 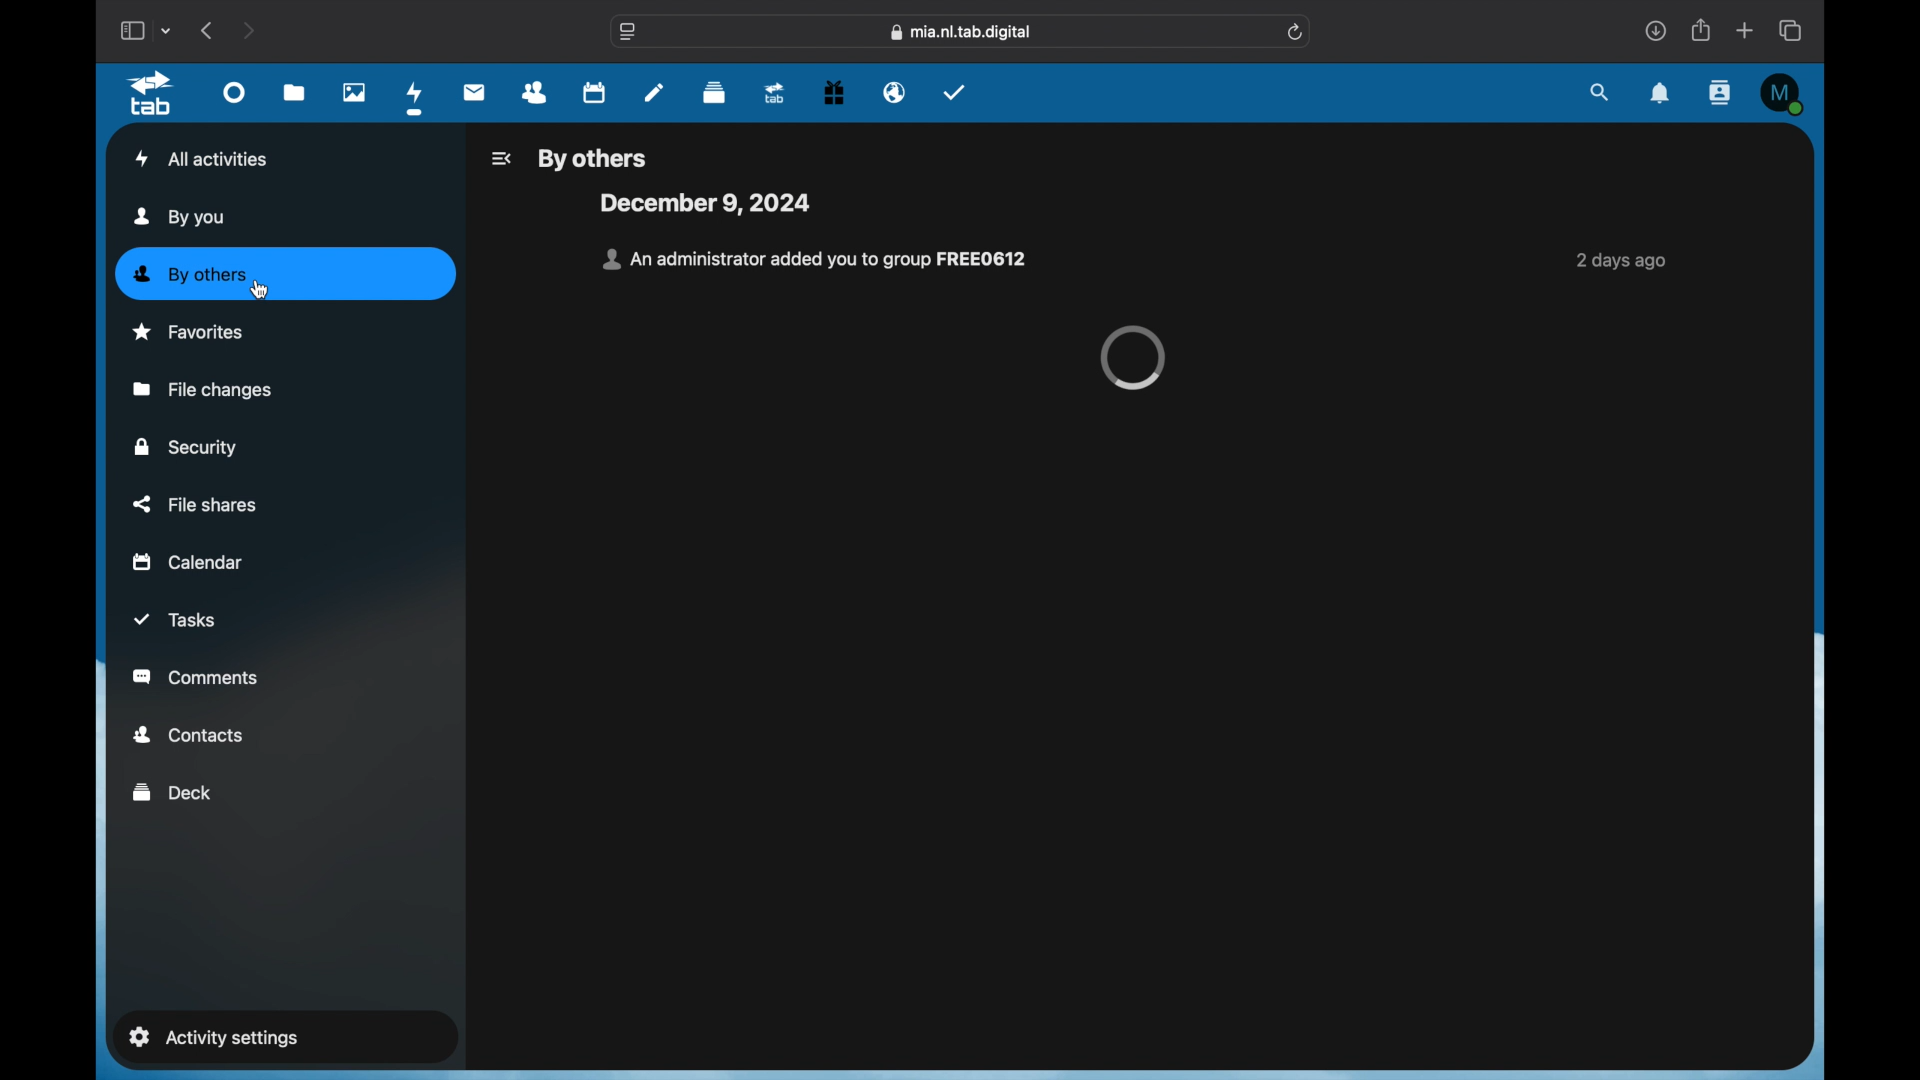 I want to click on file changes, so click(x=203, y=389).